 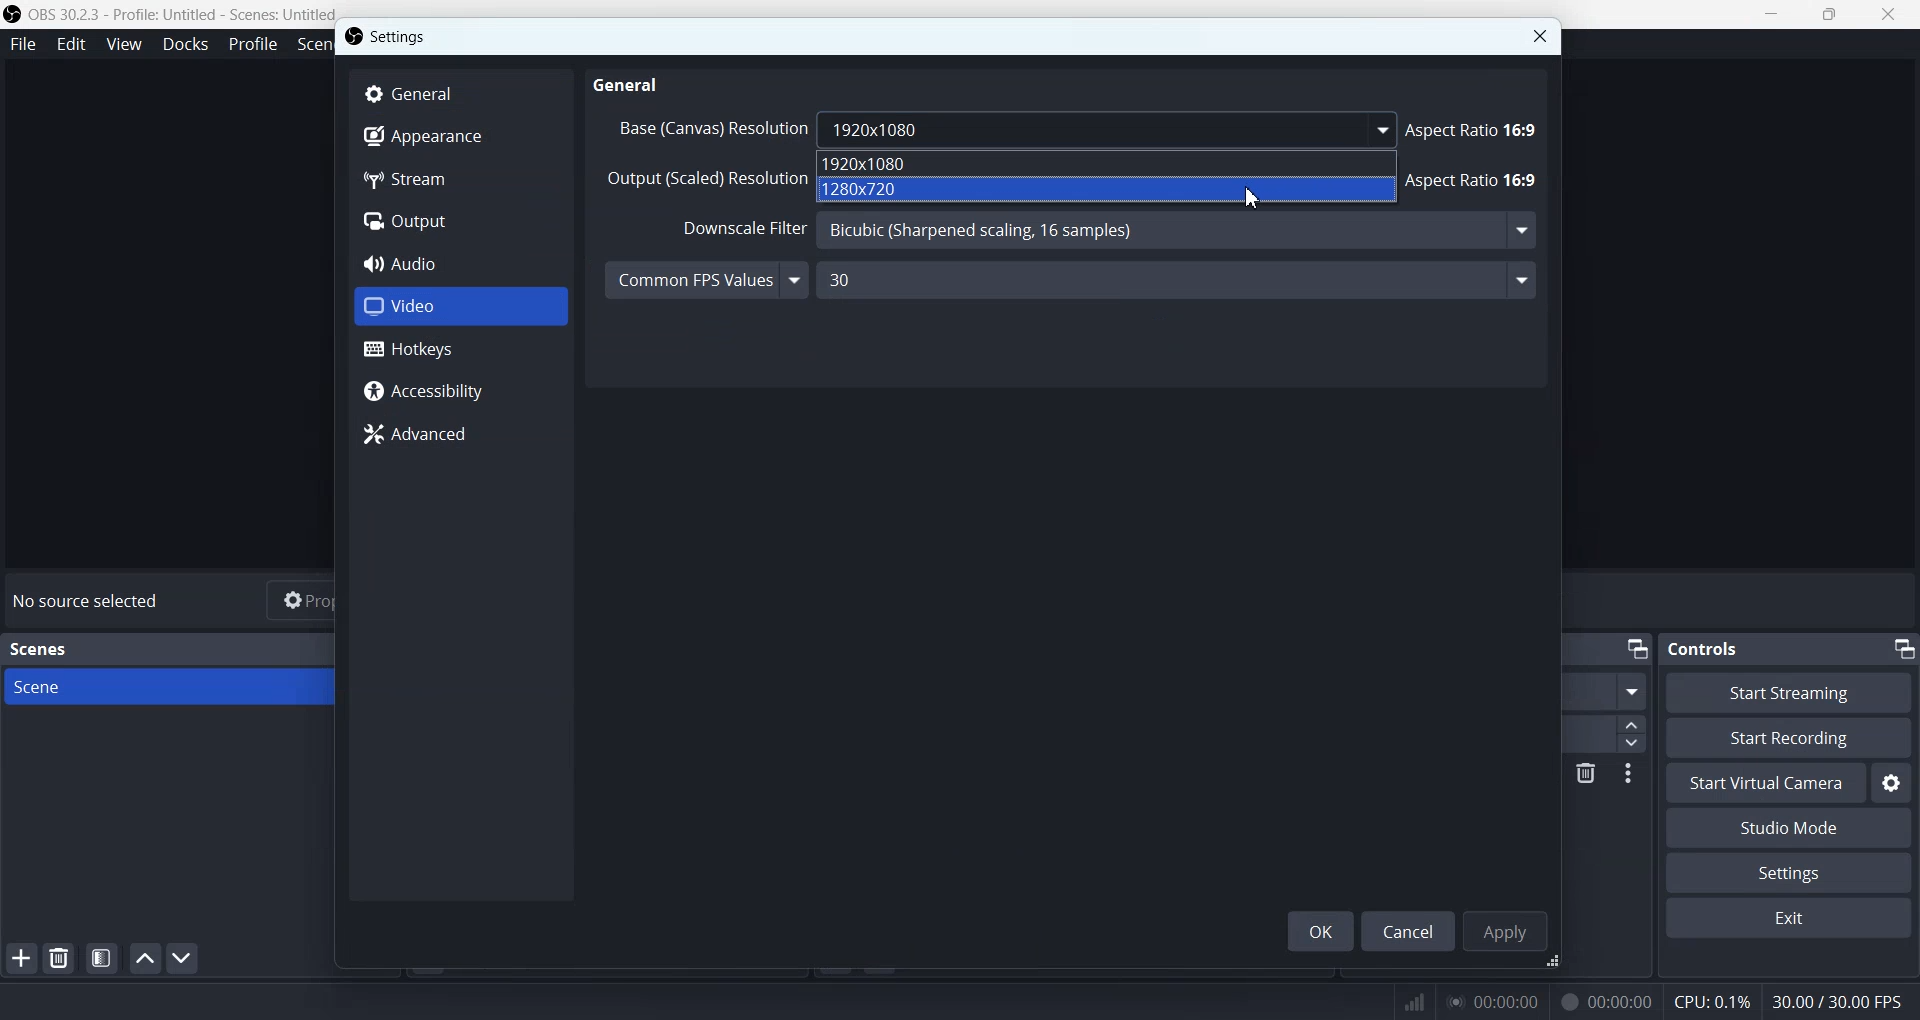 I want to click on Output, so click(x=458, y=220).